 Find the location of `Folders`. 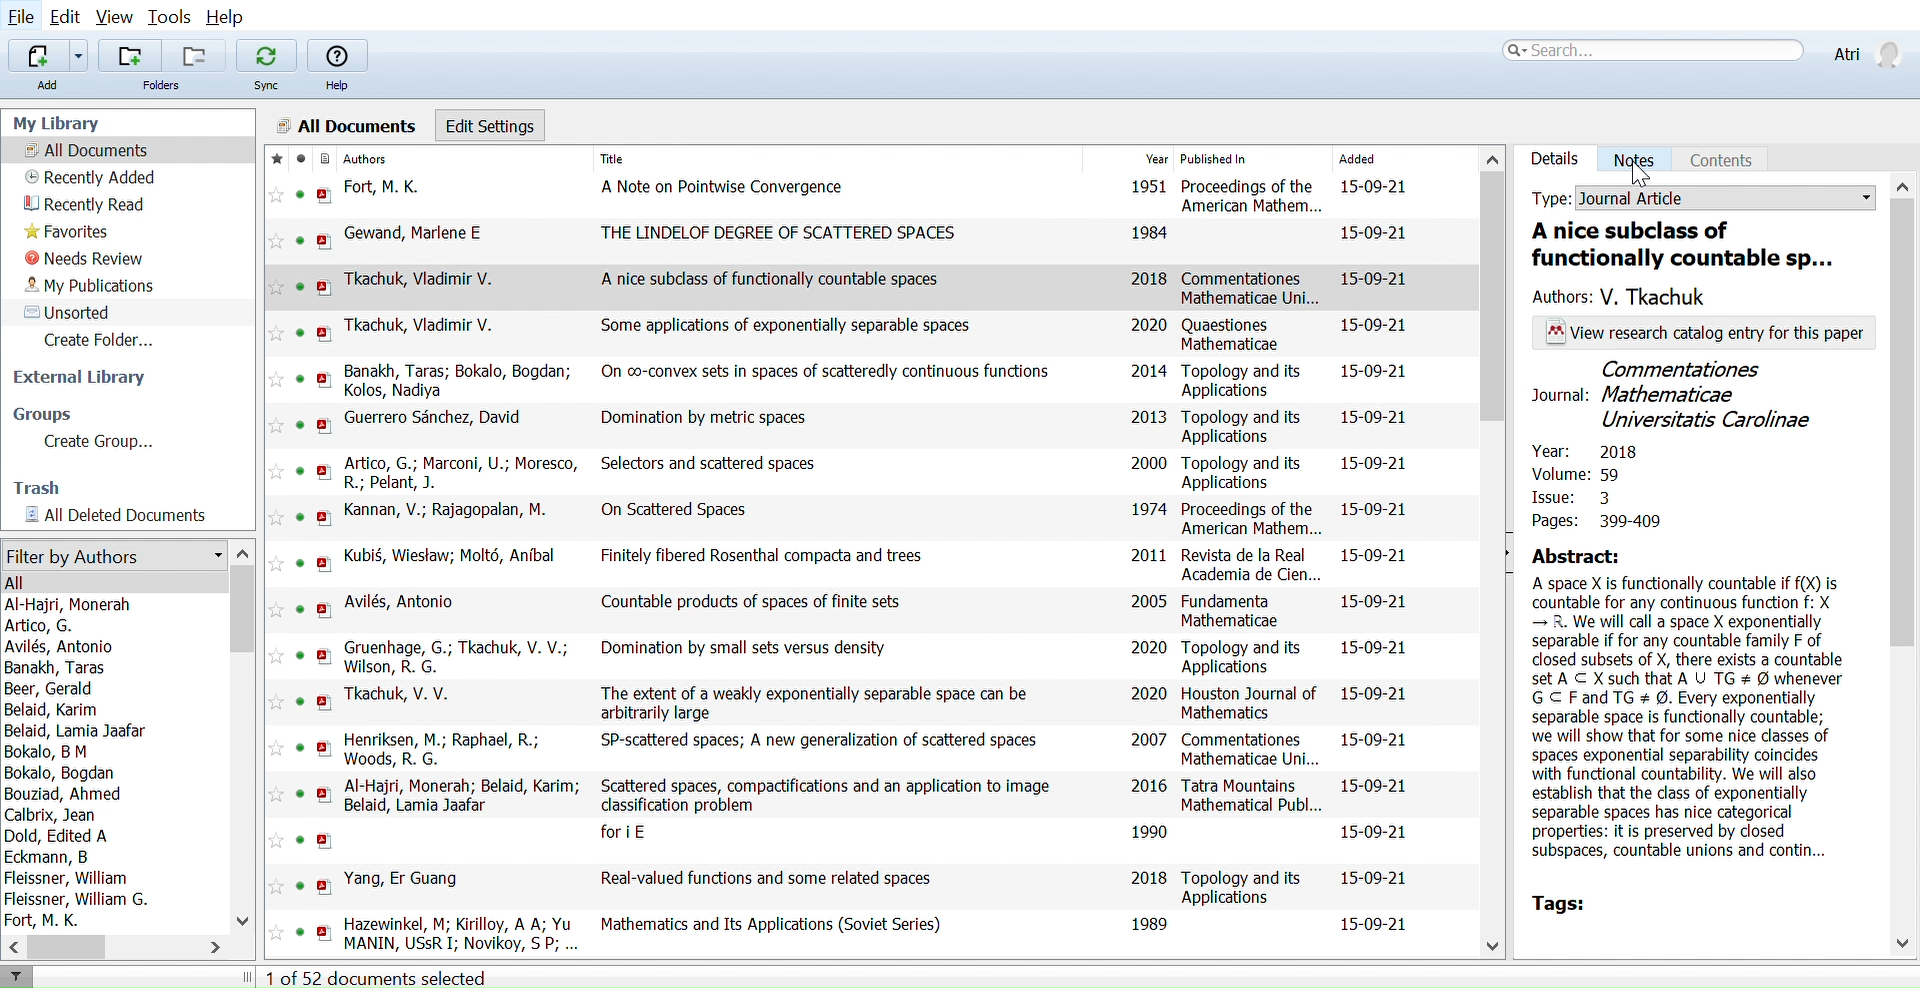

Folders is located at coordinates (164, 85).